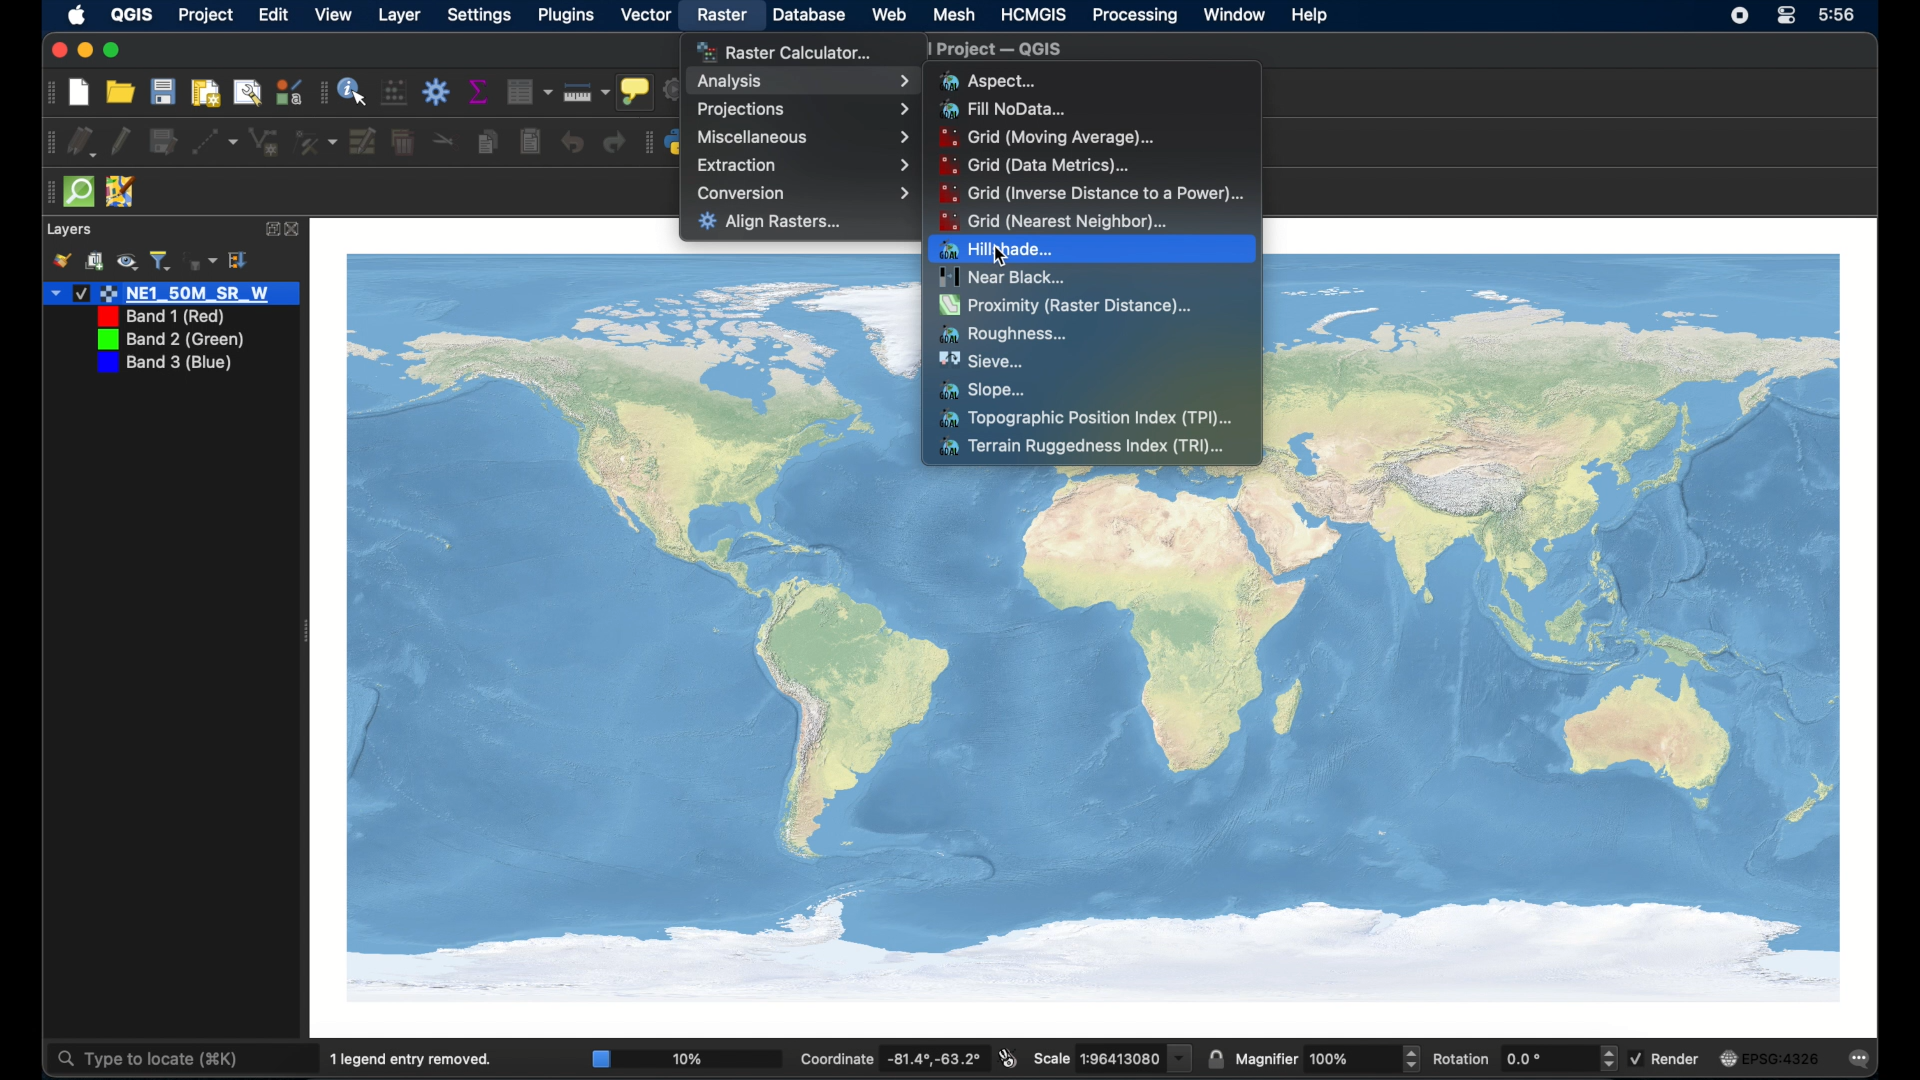 The width and height of the screenshot is (1920, 1080). What do you see at coordinates (248, 91) in the screenshot?
I see `open layout manager` at bounding box center [248, 91].